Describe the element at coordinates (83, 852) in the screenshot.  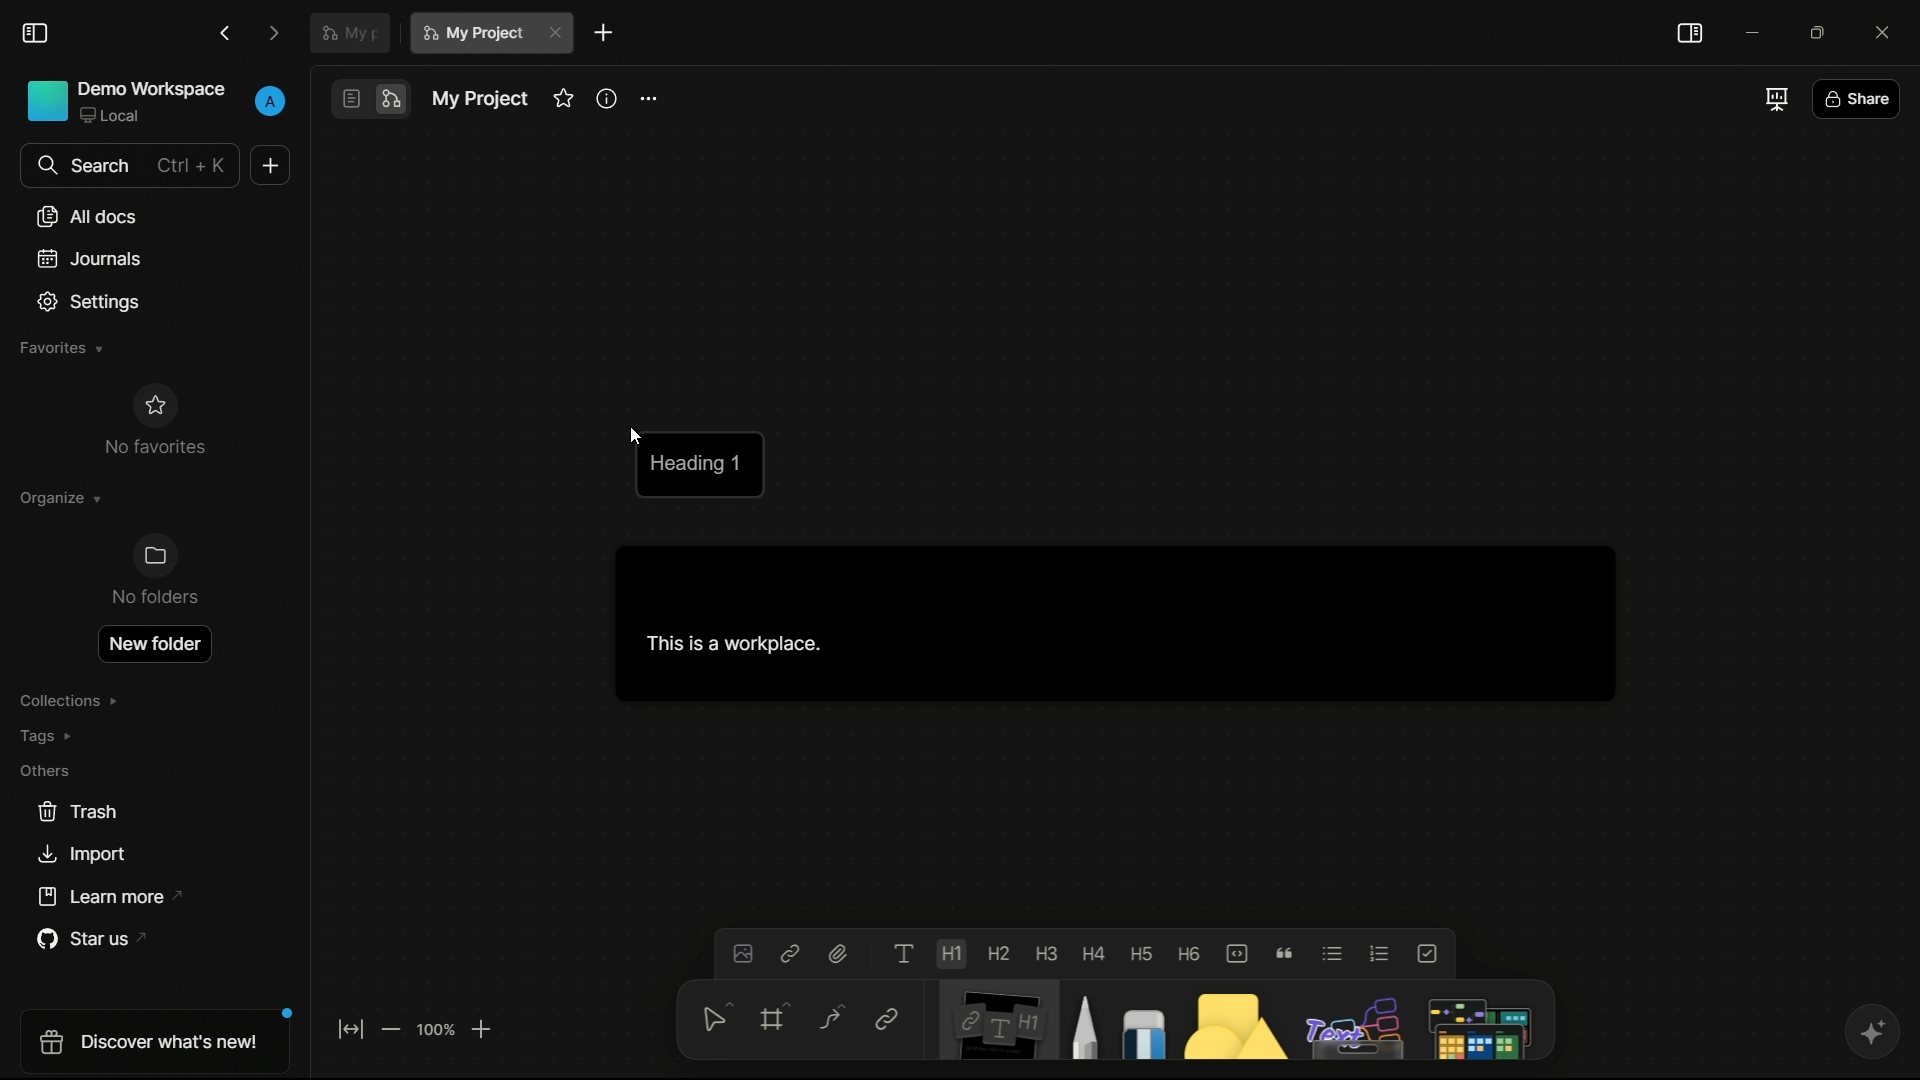
I see `import` at that location.